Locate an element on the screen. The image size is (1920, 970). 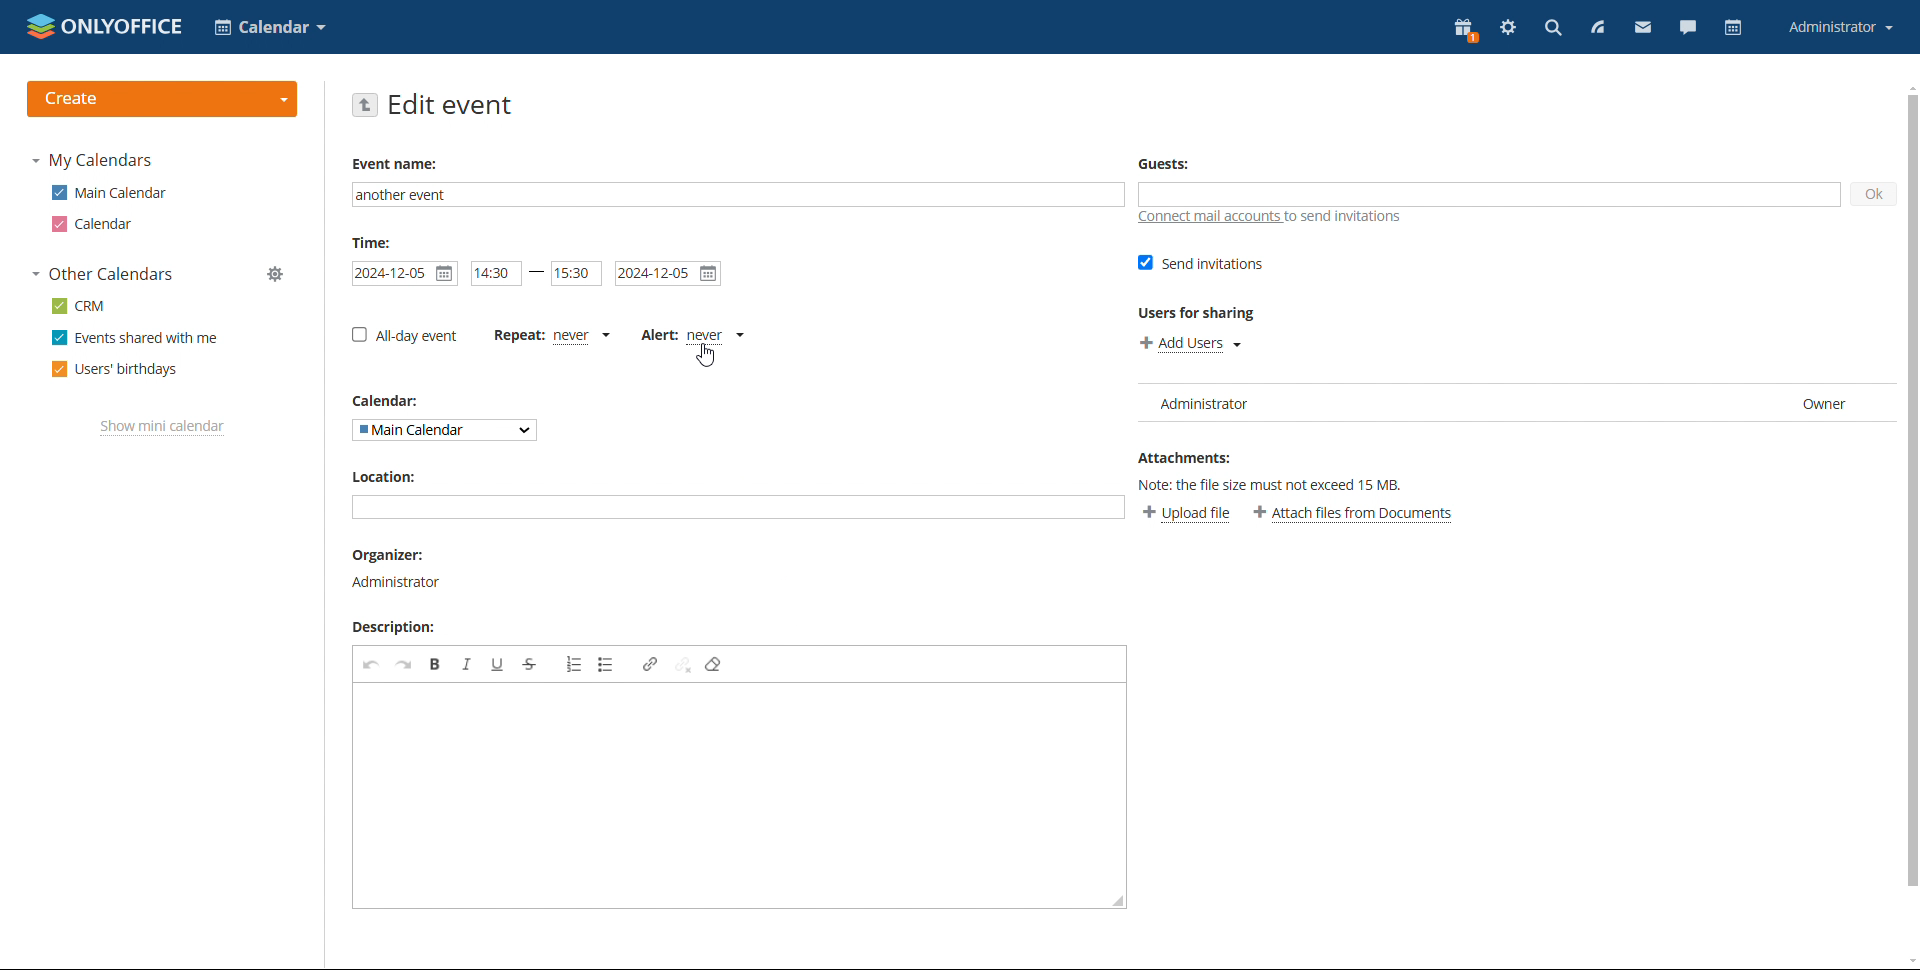
unlink is located at coordinates (683, 665).